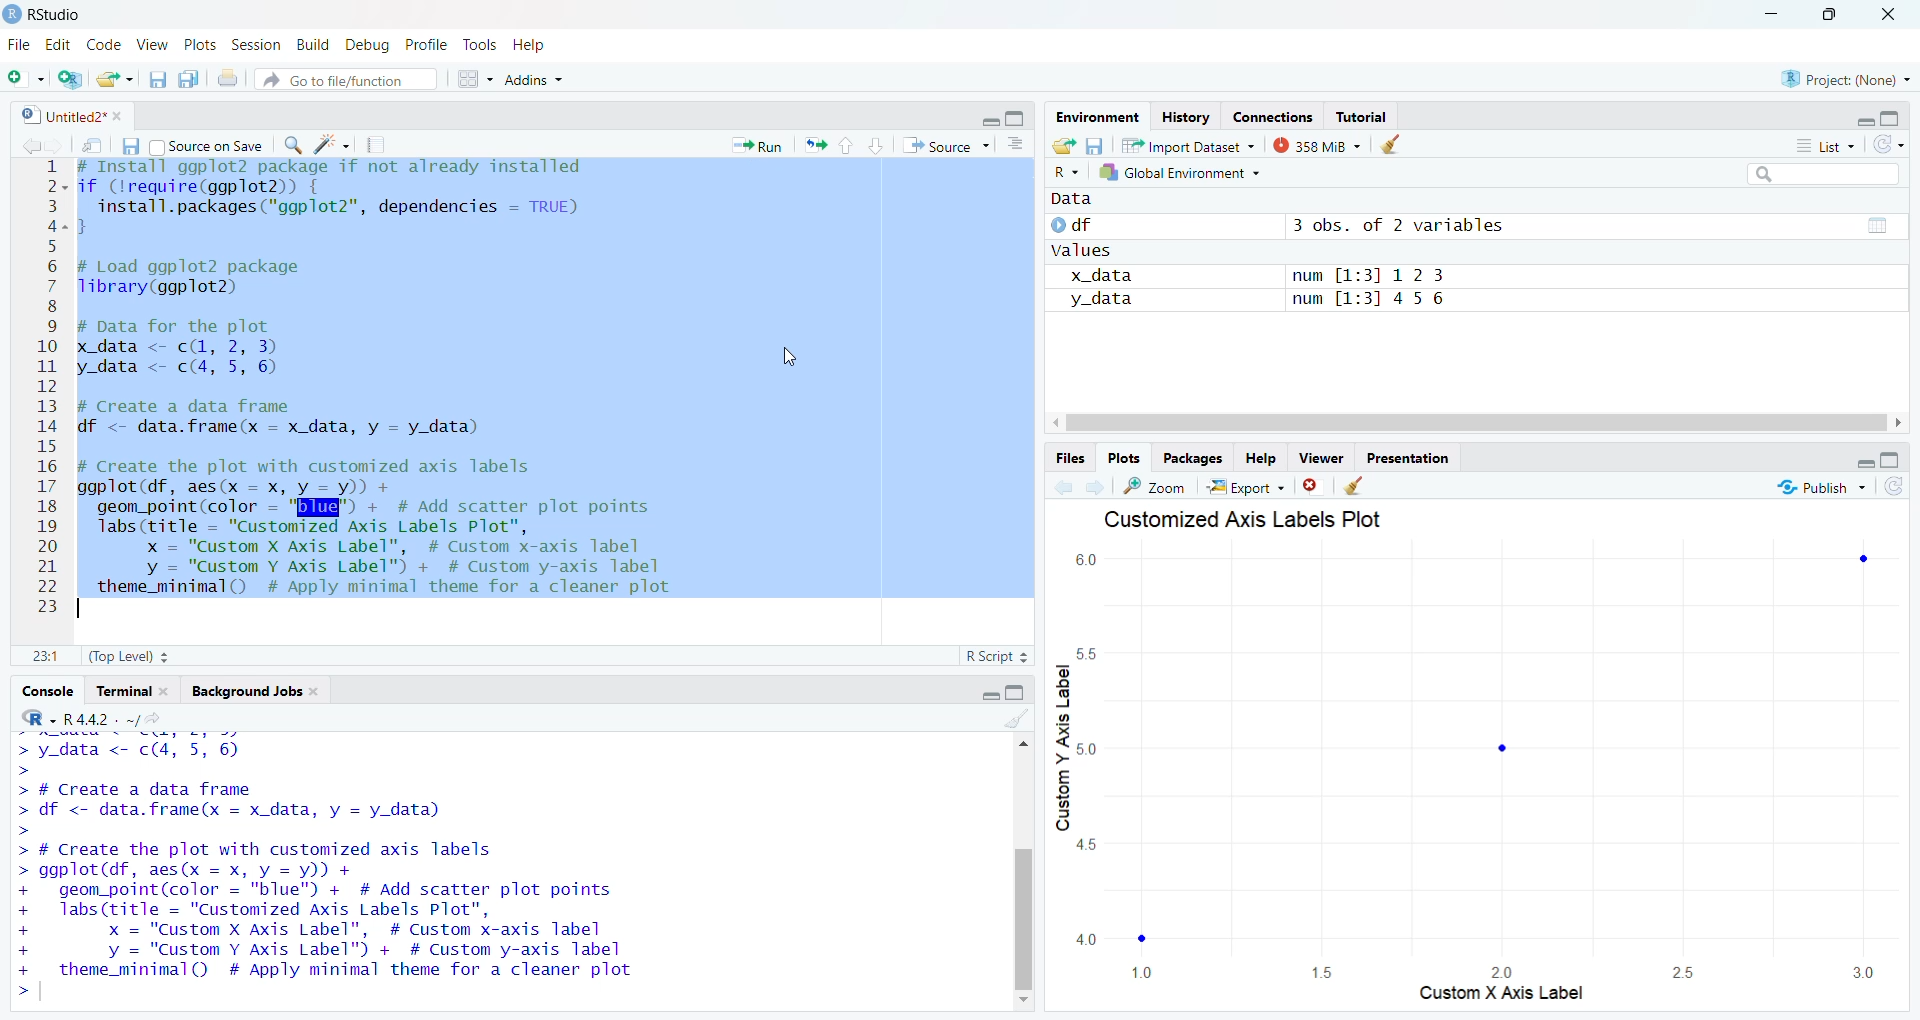  I want to click on Addins ~, so click(539, 81).